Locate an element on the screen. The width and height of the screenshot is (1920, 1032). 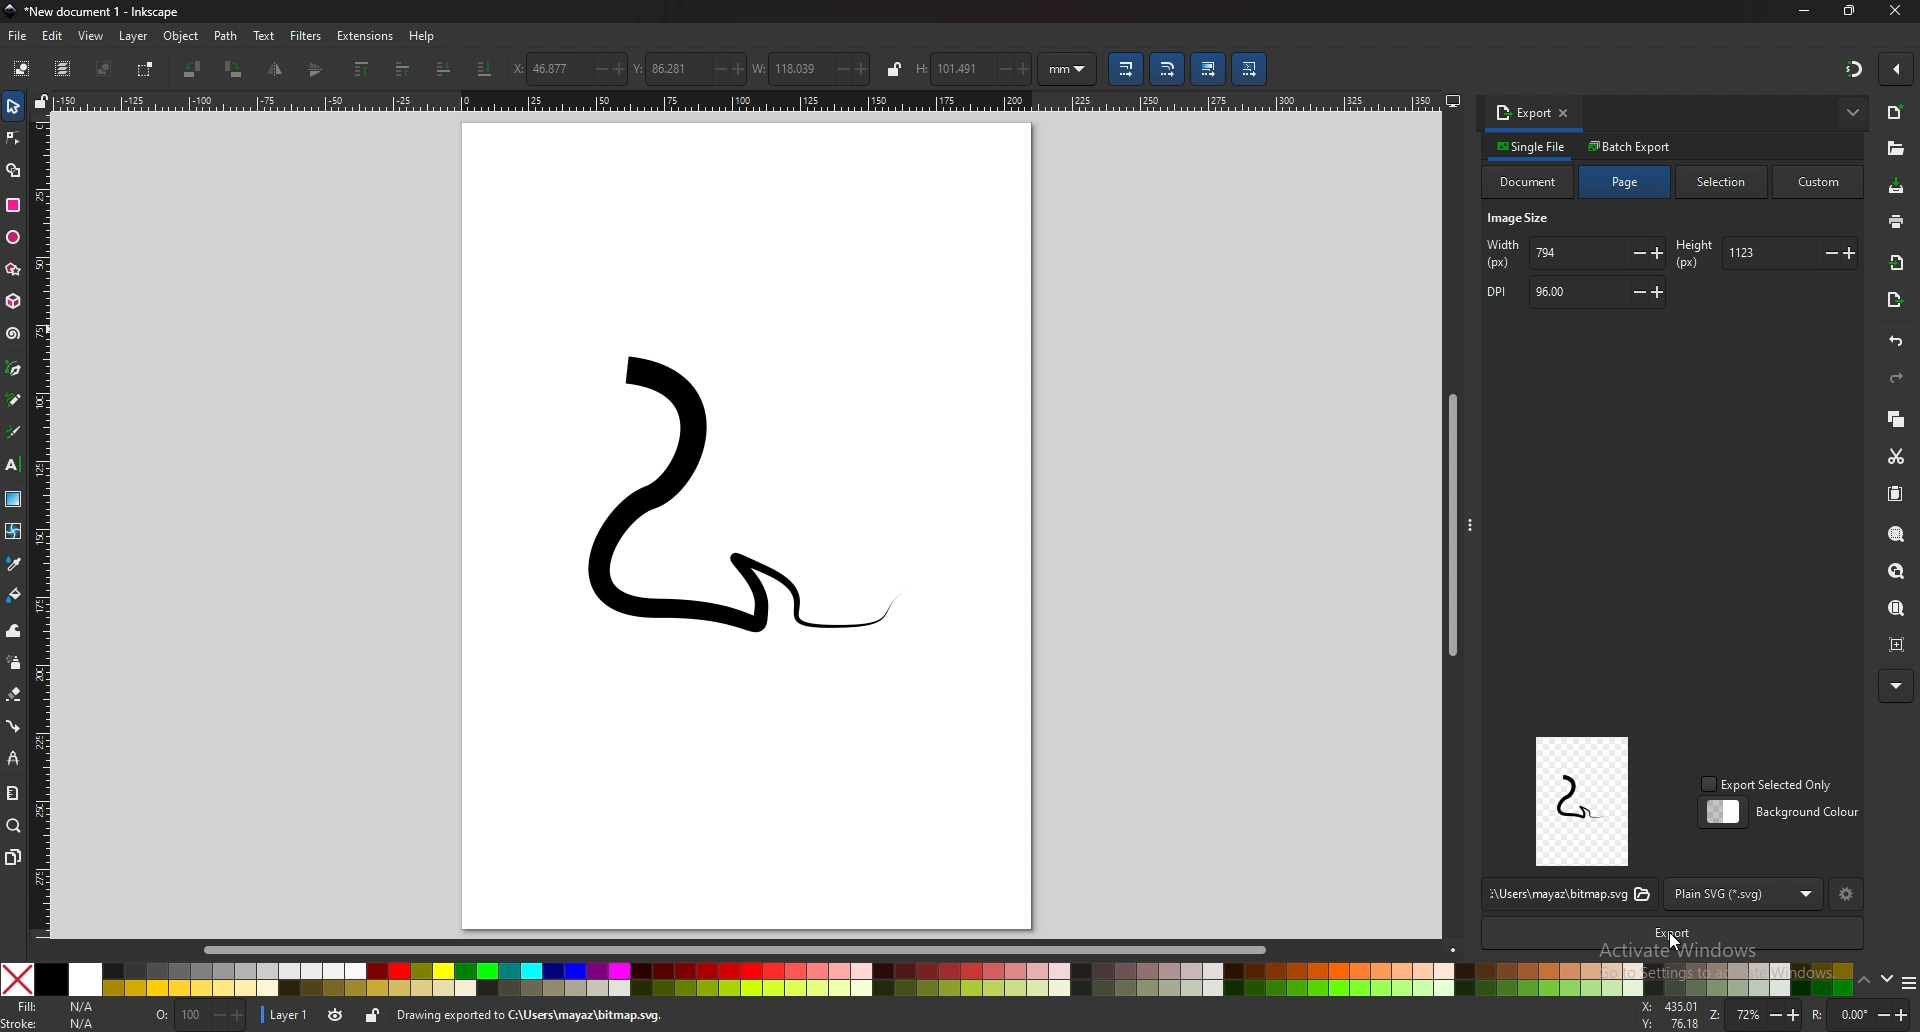
x coordinates is located at coordinates (570, 69).